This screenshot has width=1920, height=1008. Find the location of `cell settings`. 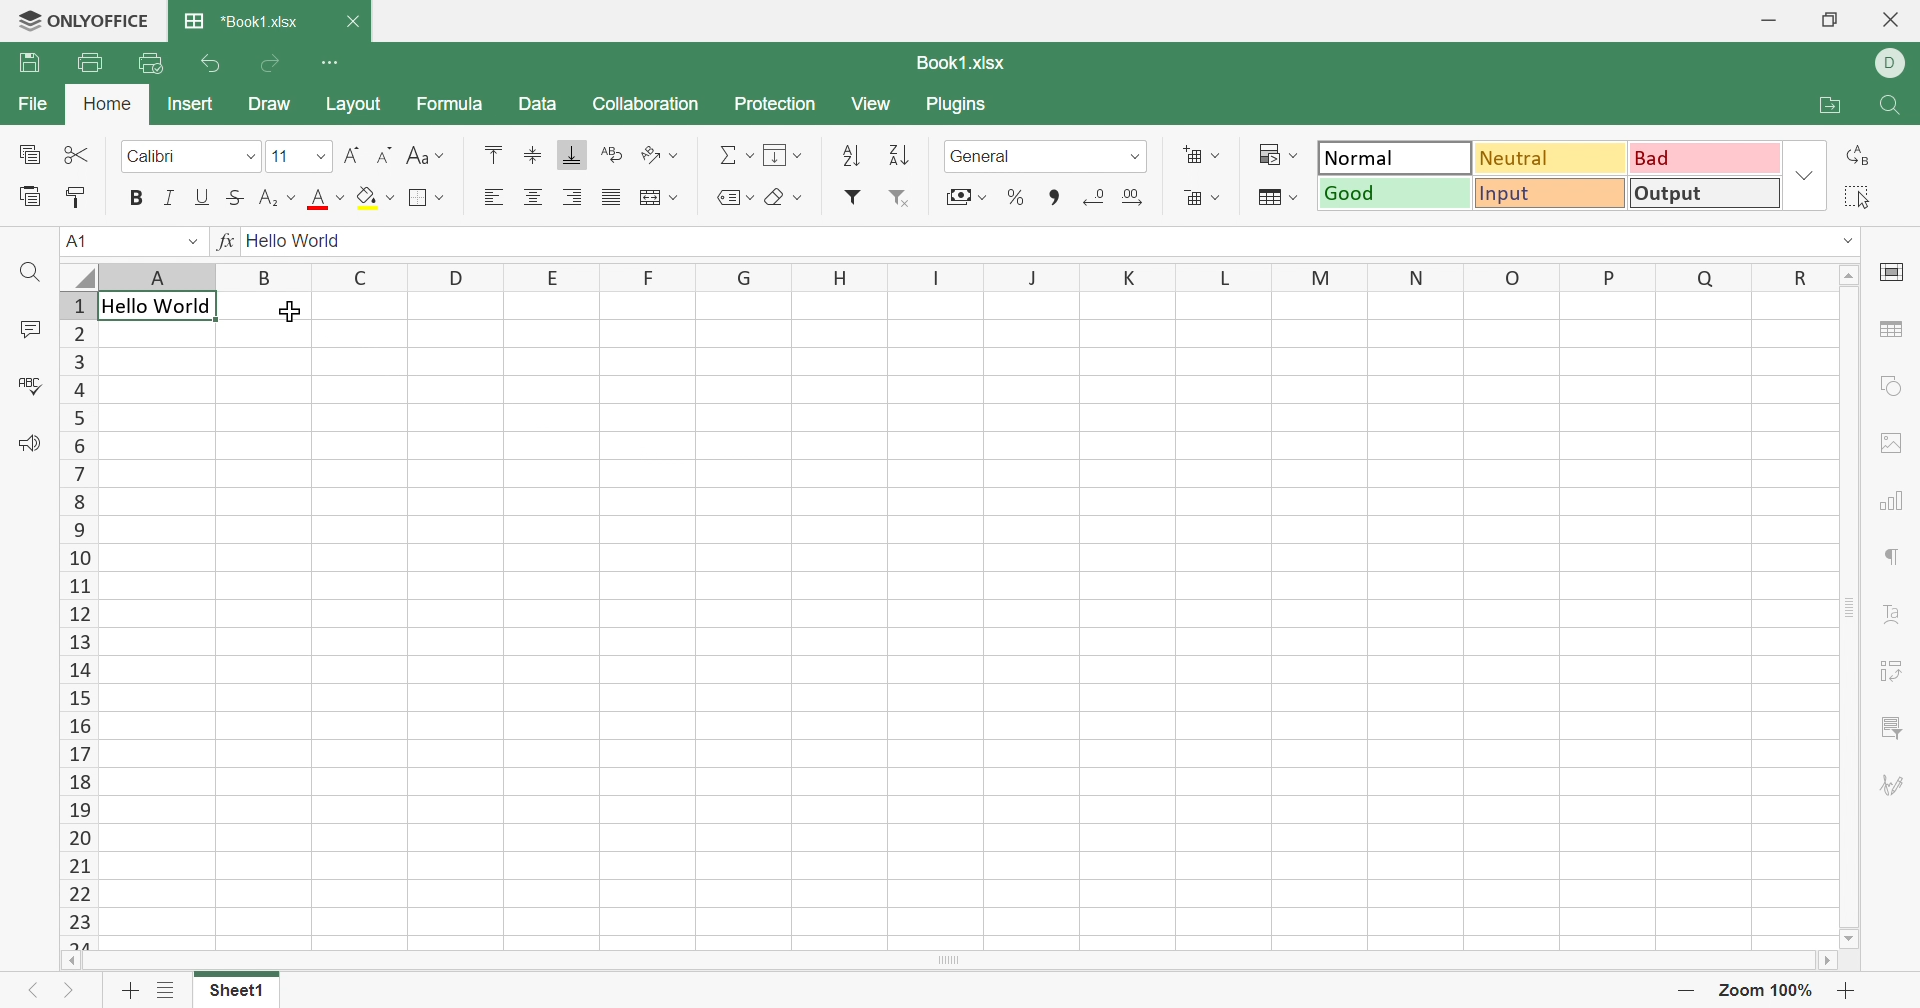

cell settings is located at coordinates (1887, 274).